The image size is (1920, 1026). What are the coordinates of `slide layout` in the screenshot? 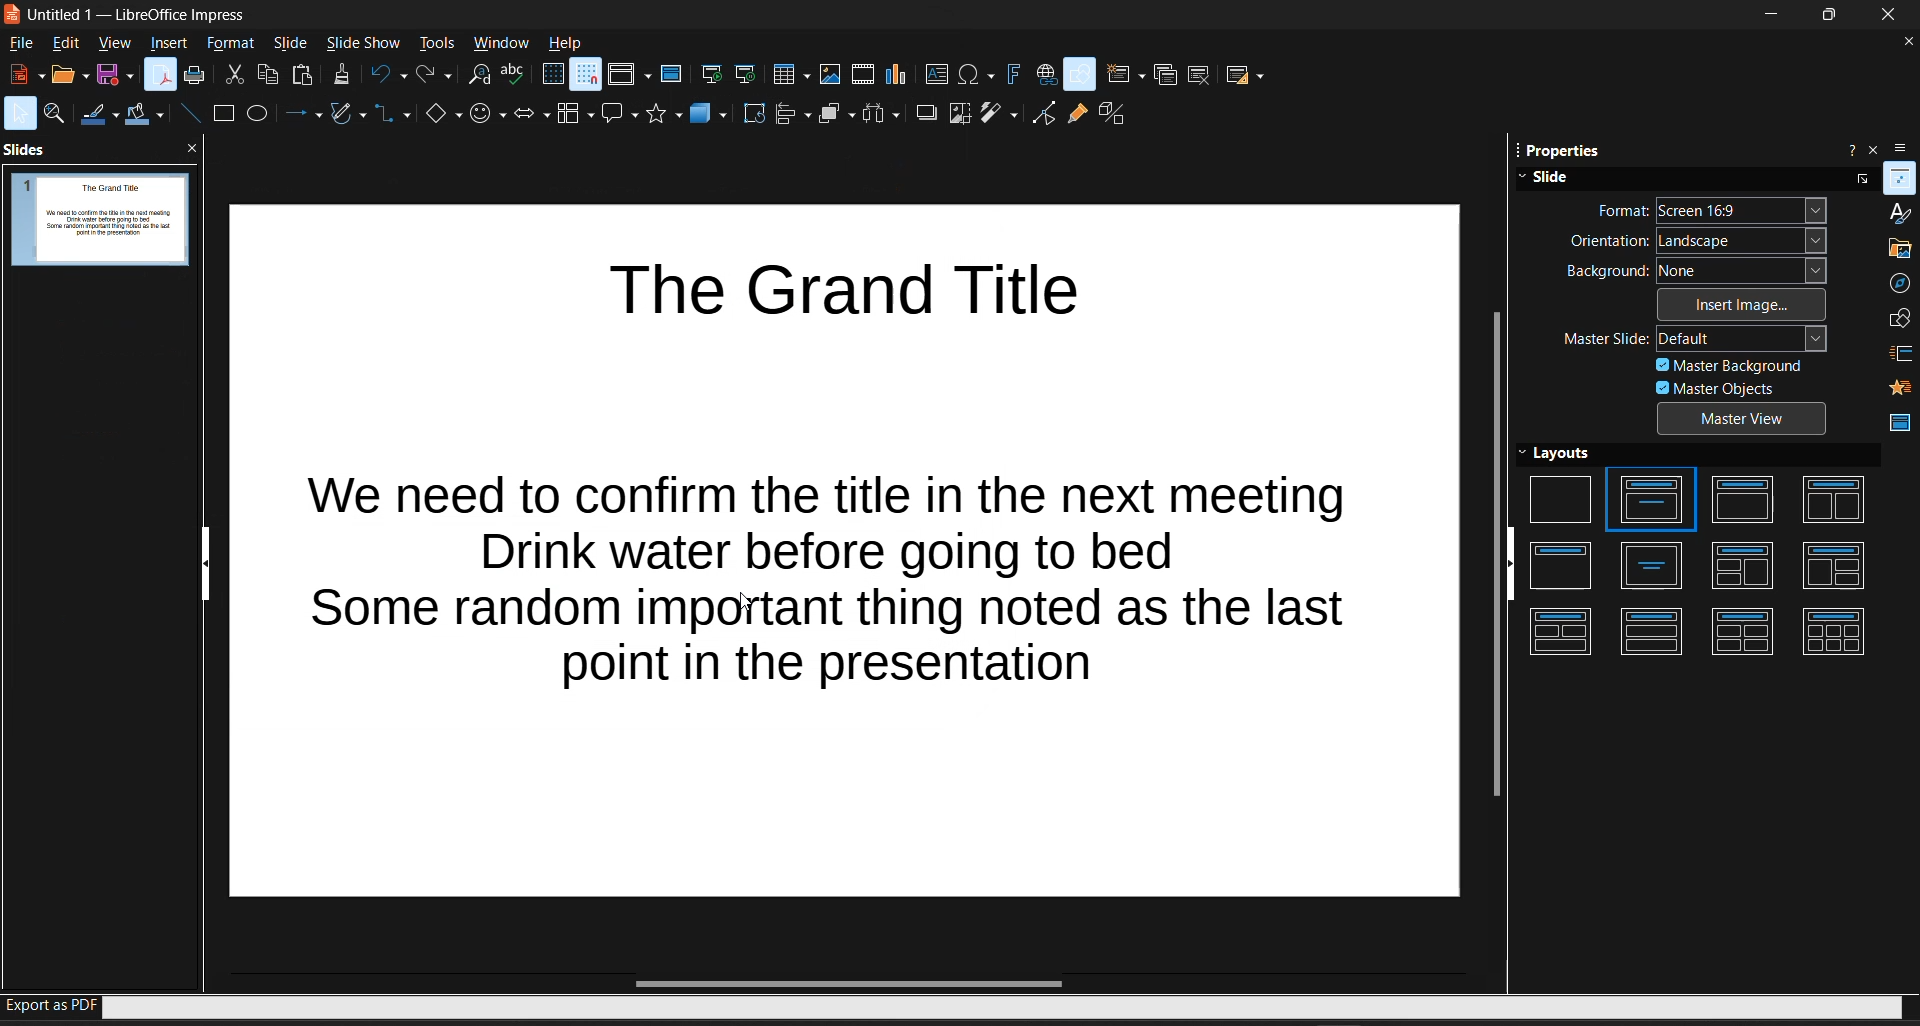 It's located at (1244, 75).